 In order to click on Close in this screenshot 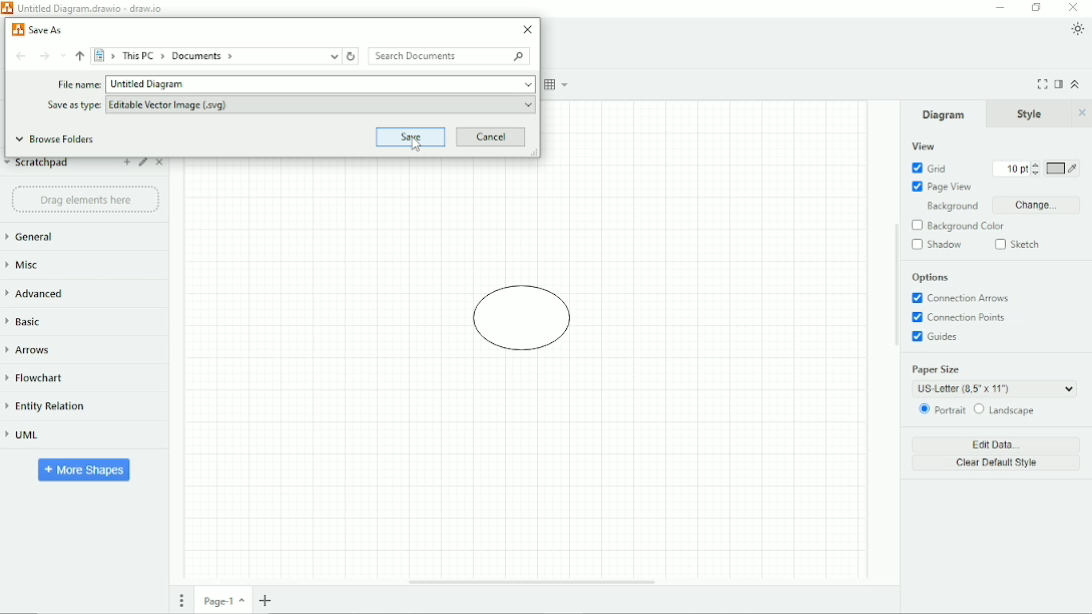, I will do `click(1074, 7)`.